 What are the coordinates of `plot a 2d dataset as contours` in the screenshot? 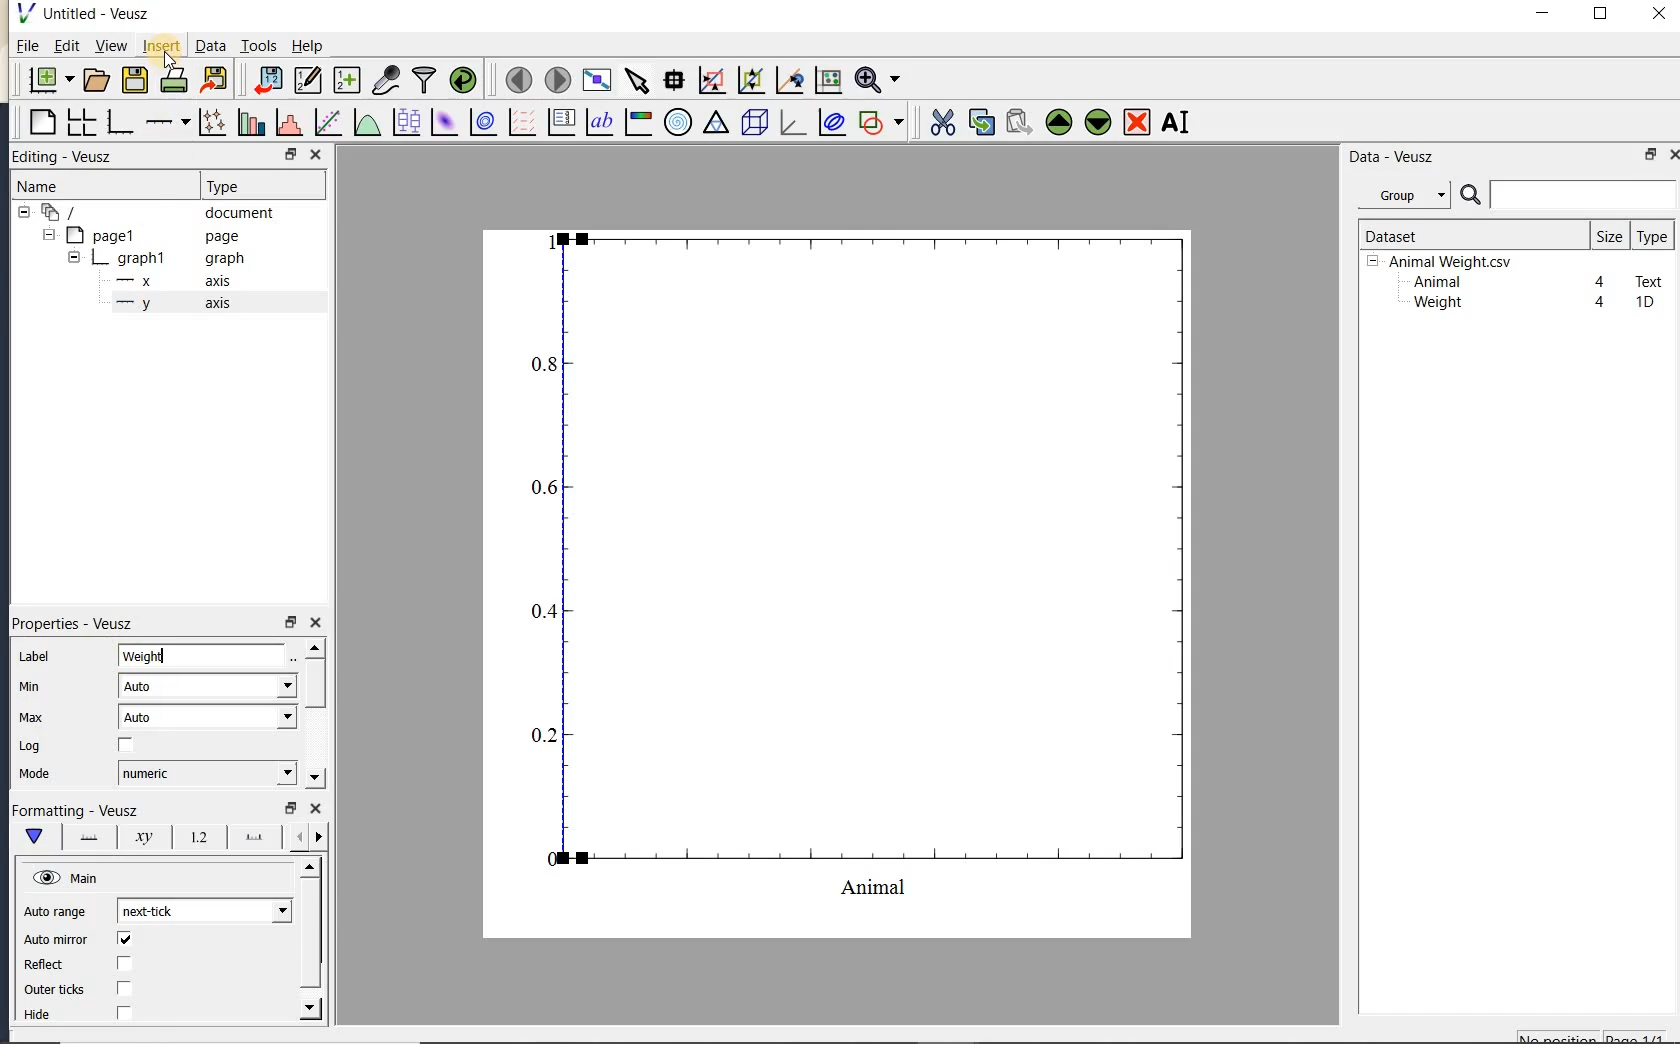 It's located at (481, 121).